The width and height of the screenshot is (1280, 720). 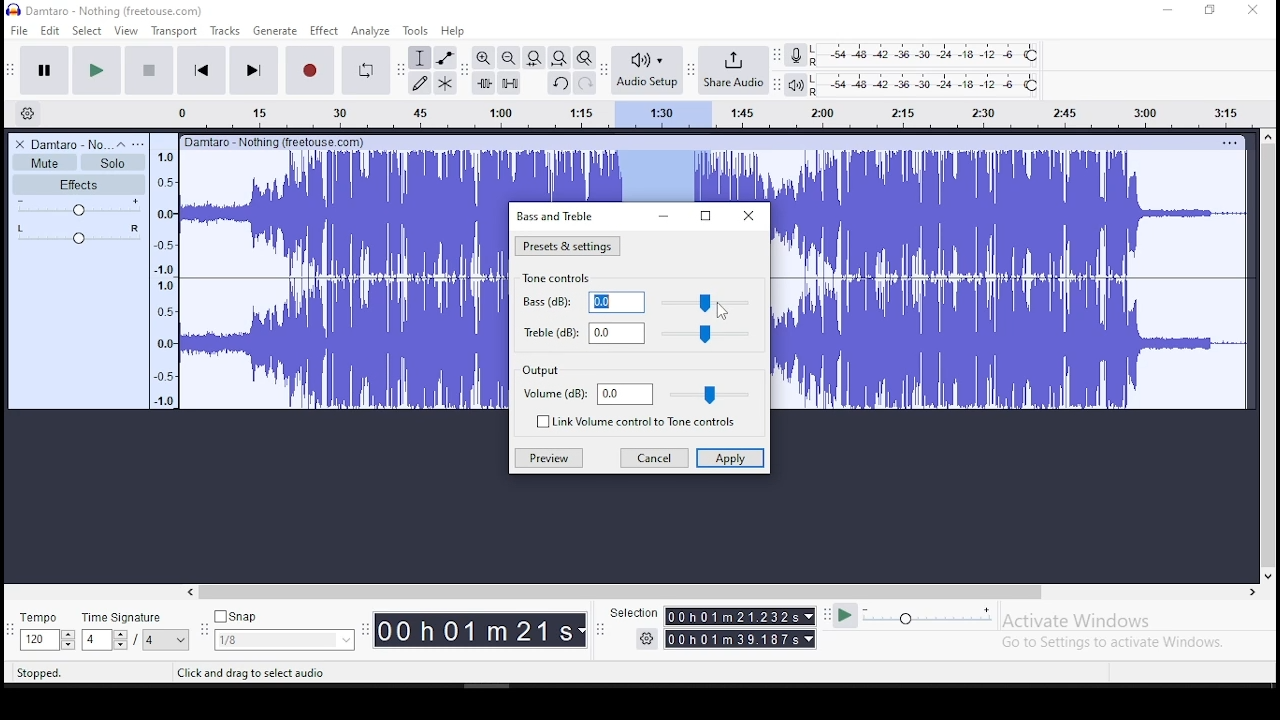 What do you see at coordinates (694, 111) in the screenshot?
I see `Audio bar` at bounding box center [694, 111].